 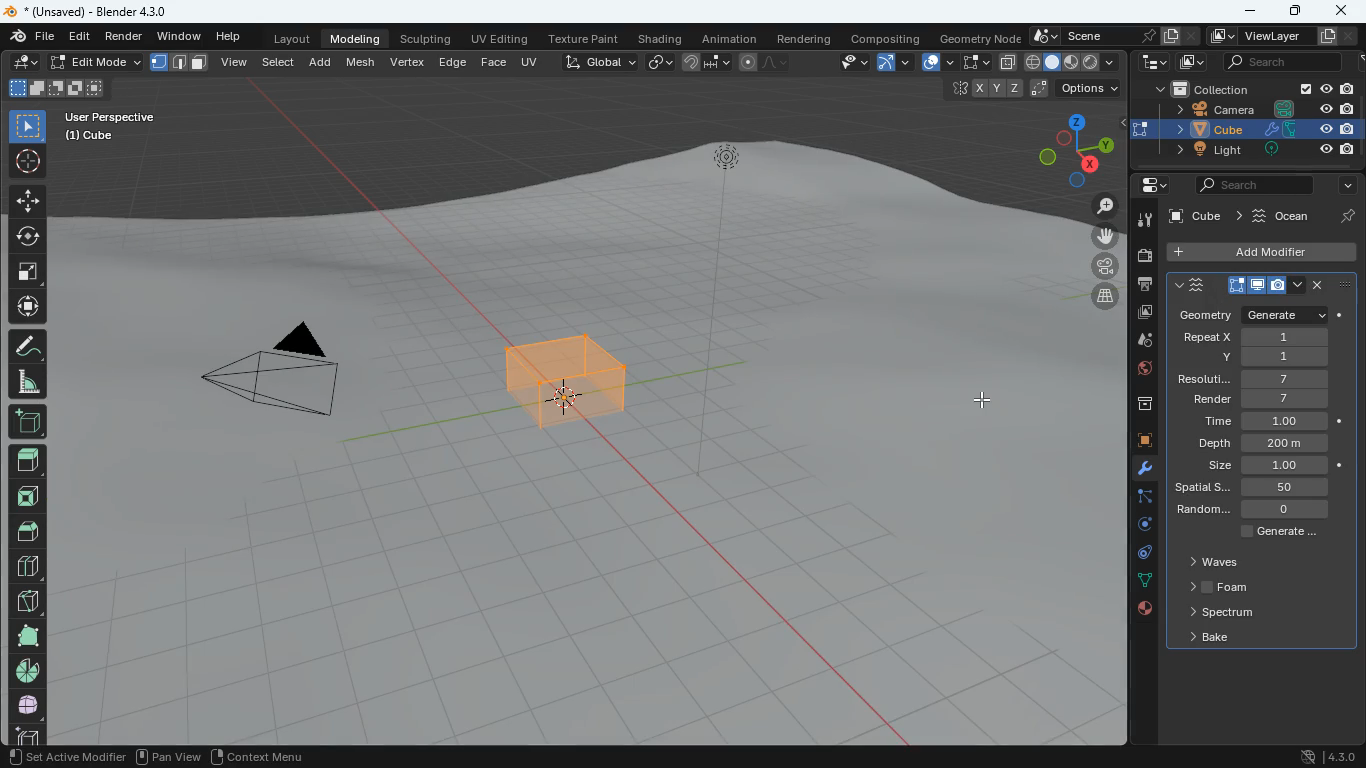 I want to click on move, so click(x=27, y=200).